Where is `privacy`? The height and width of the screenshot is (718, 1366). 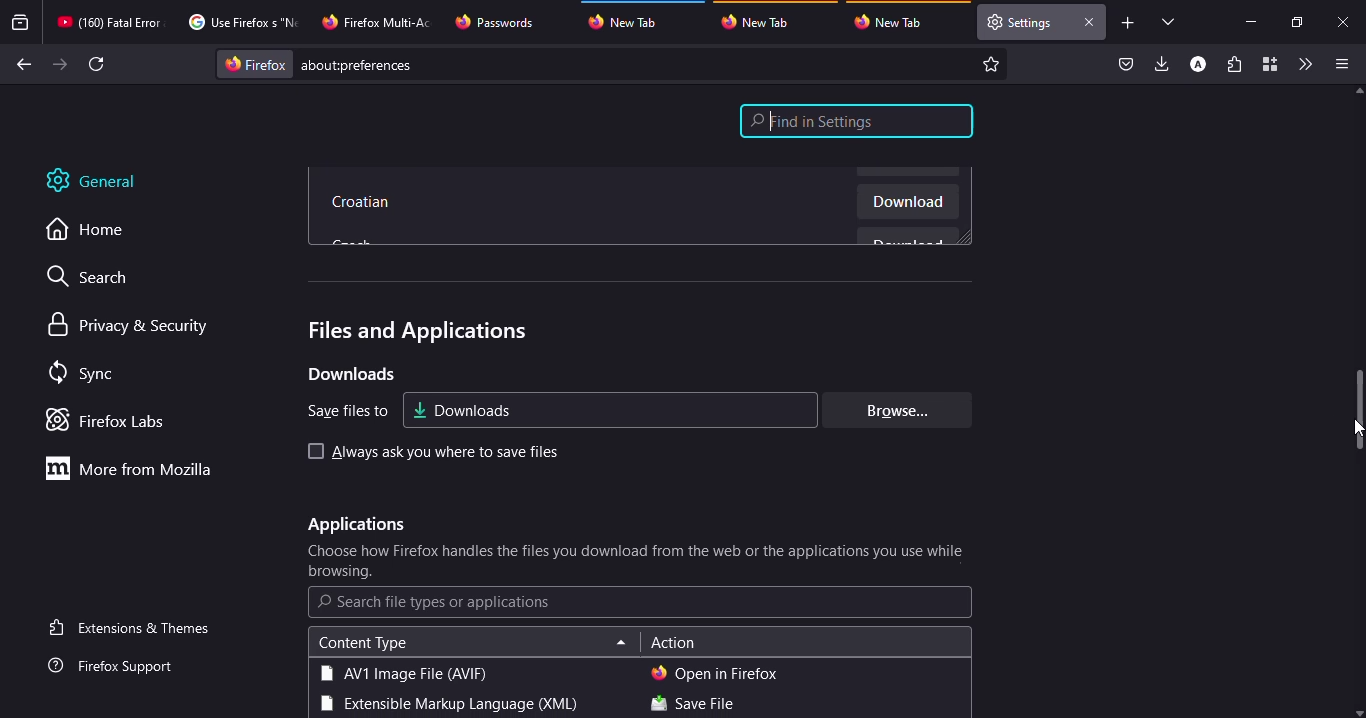 privacy is located at coordinates (131, 326).